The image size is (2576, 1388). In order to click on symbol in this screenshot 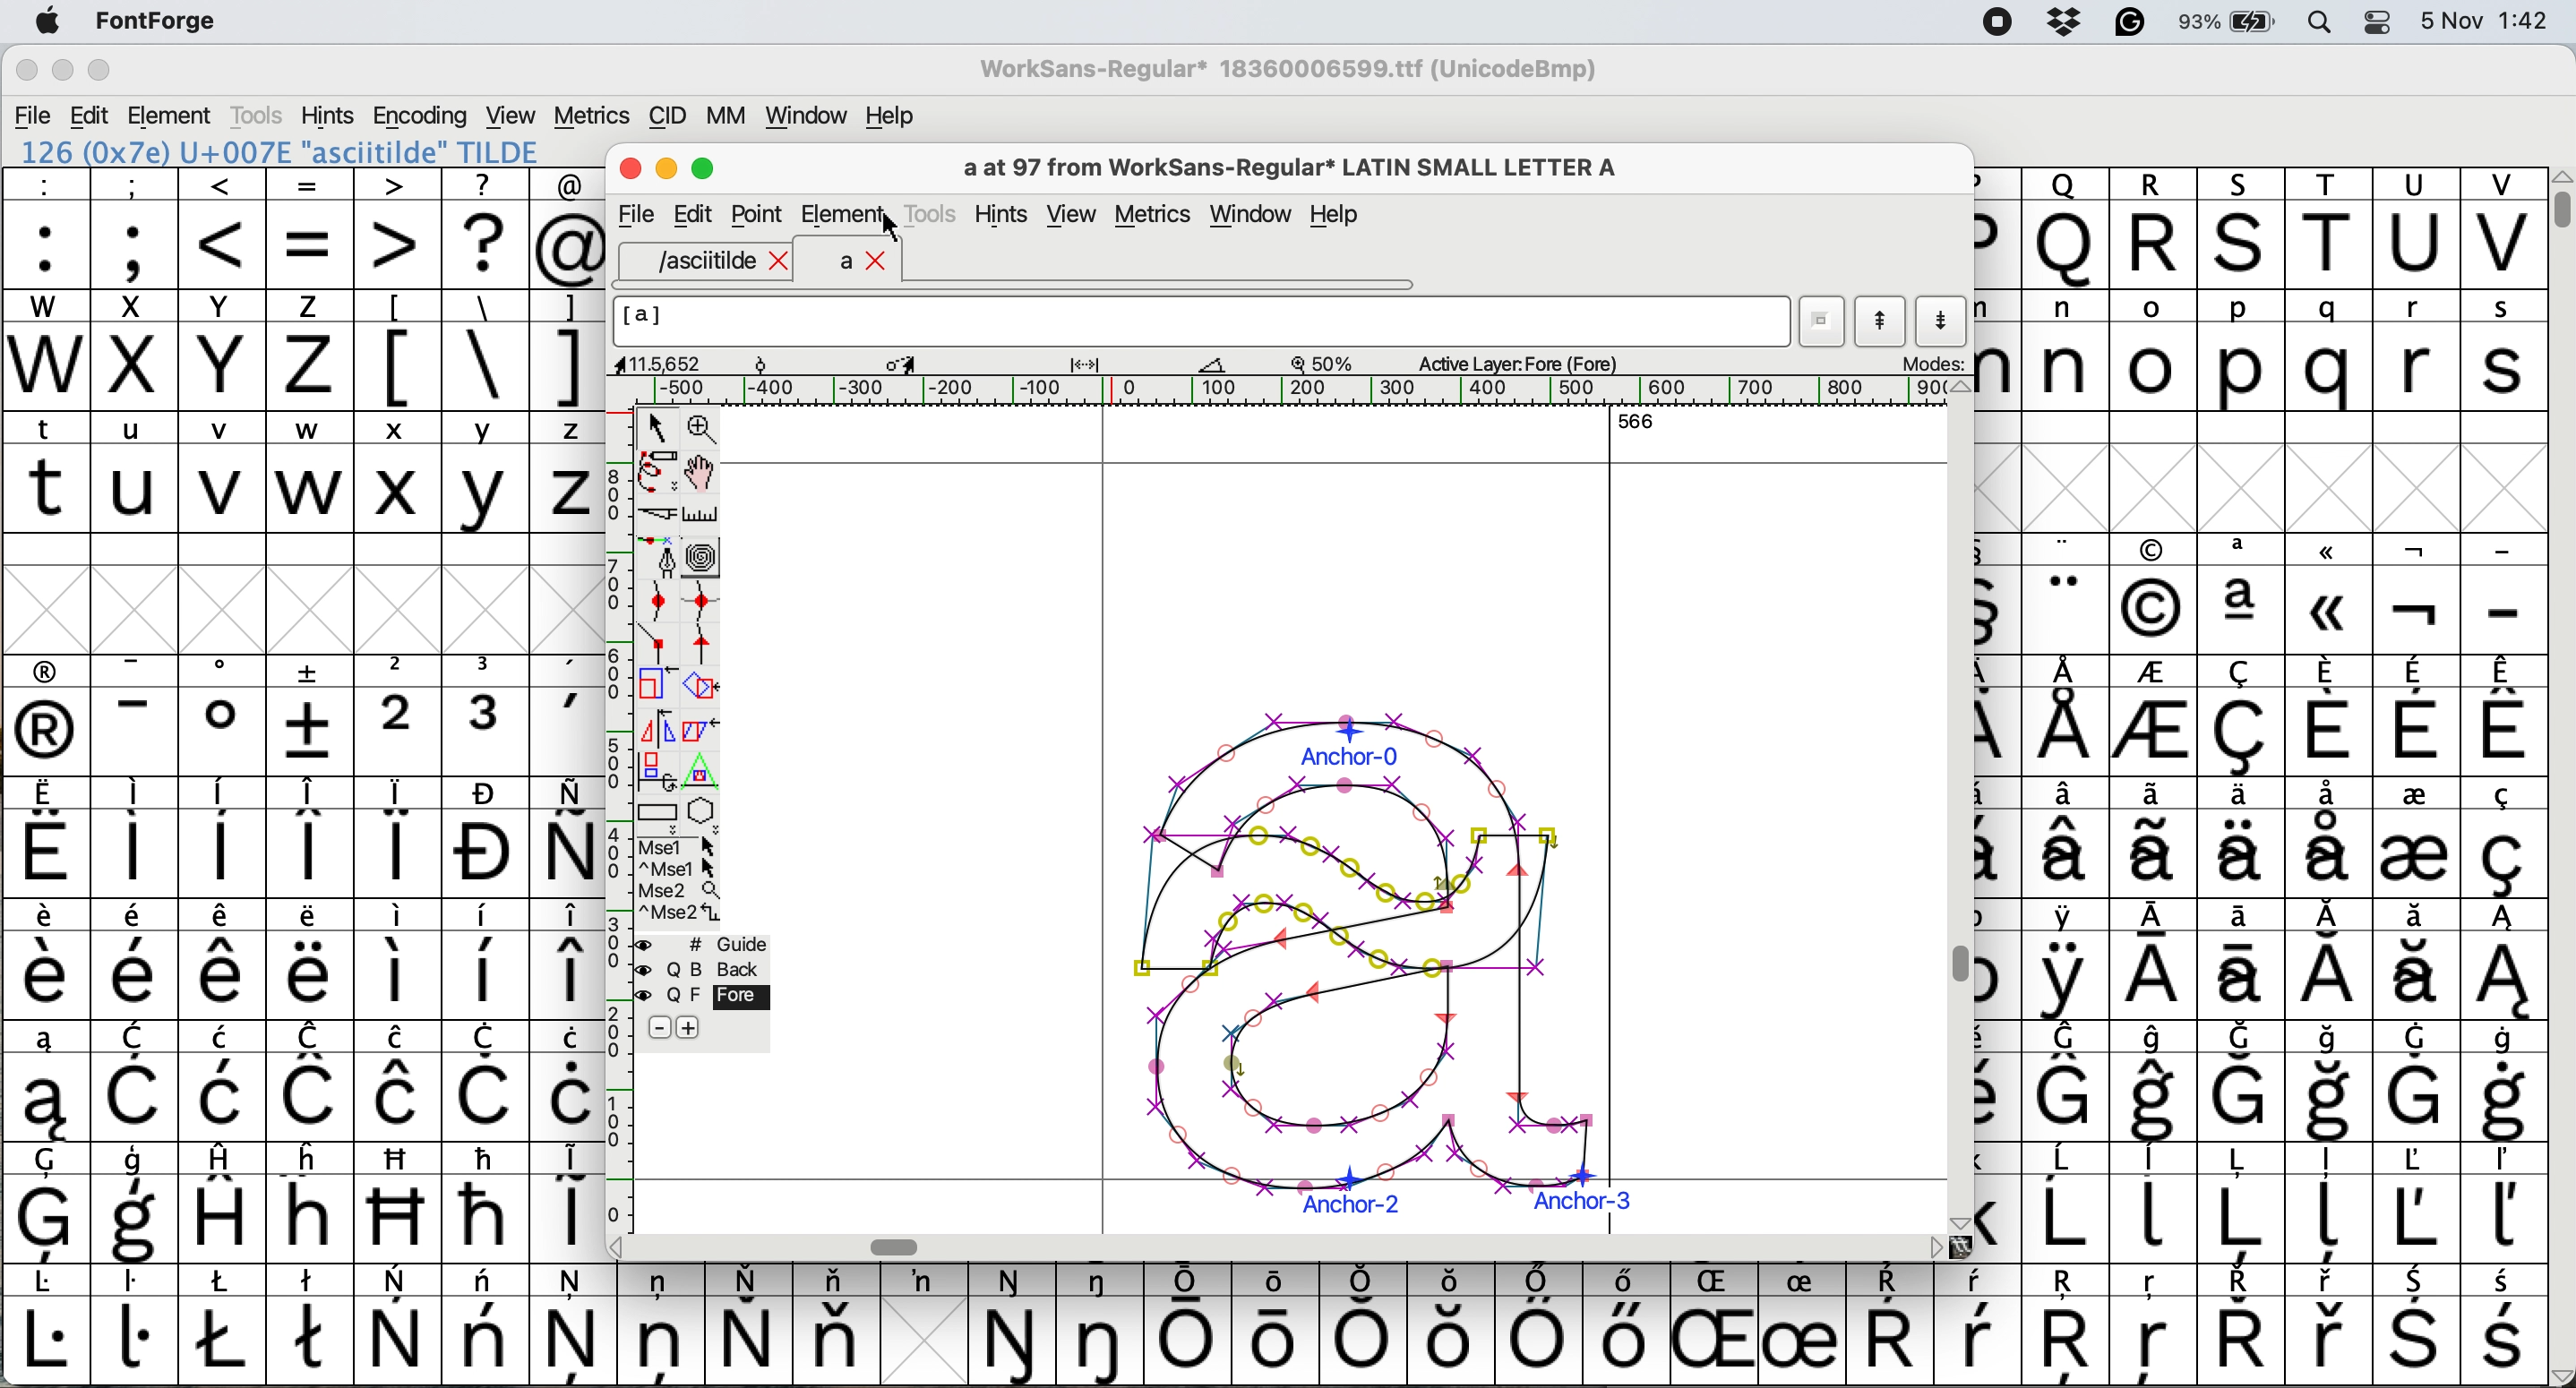, I will do `click(136, 1205)`.